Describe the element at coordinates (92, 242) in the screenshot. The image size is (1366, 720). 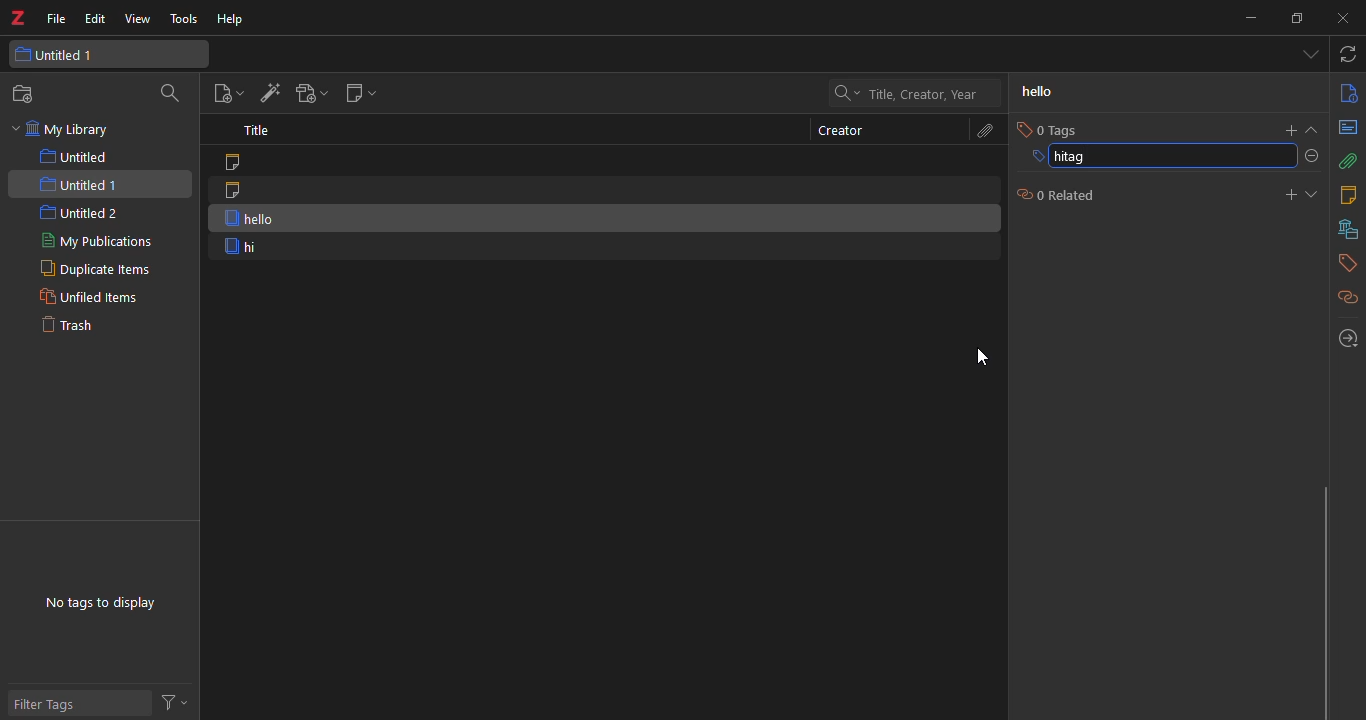
I see `my publications` at that location.